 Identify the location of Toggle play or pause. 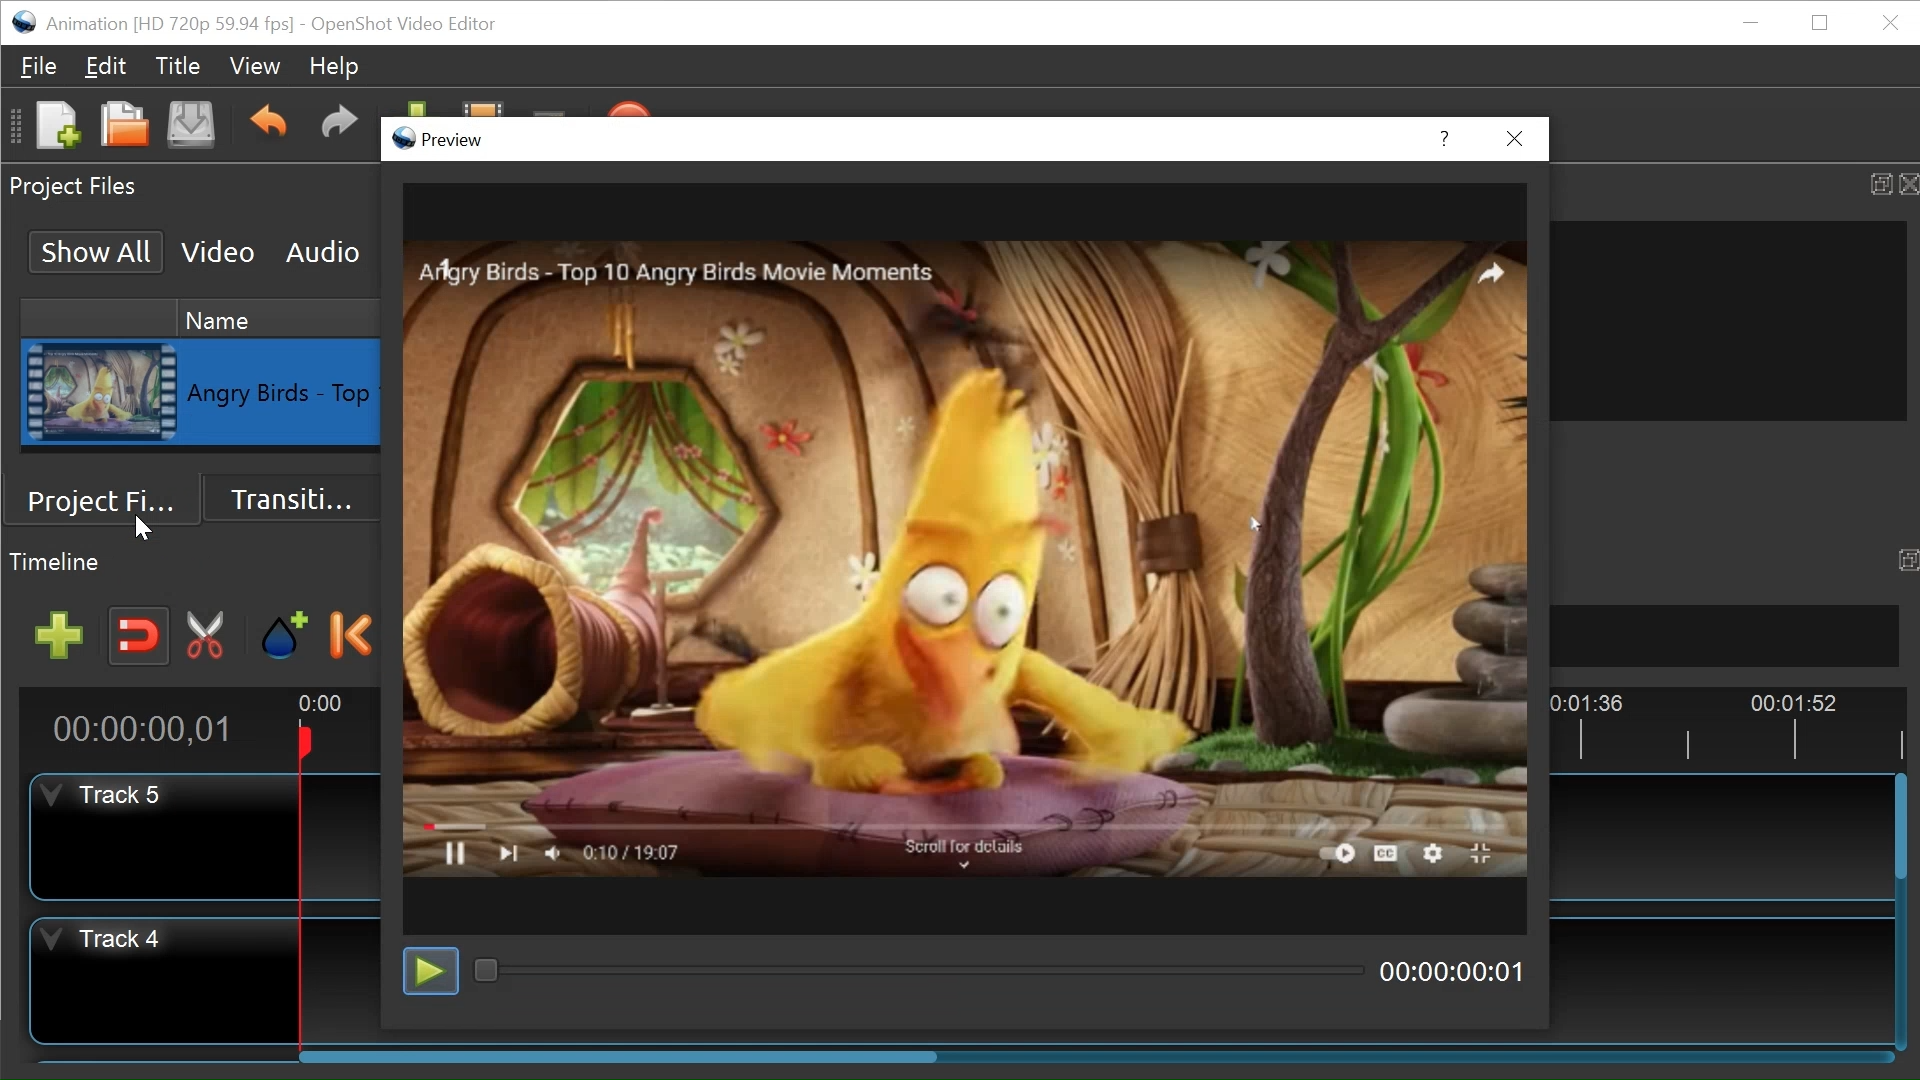
(431, 970).